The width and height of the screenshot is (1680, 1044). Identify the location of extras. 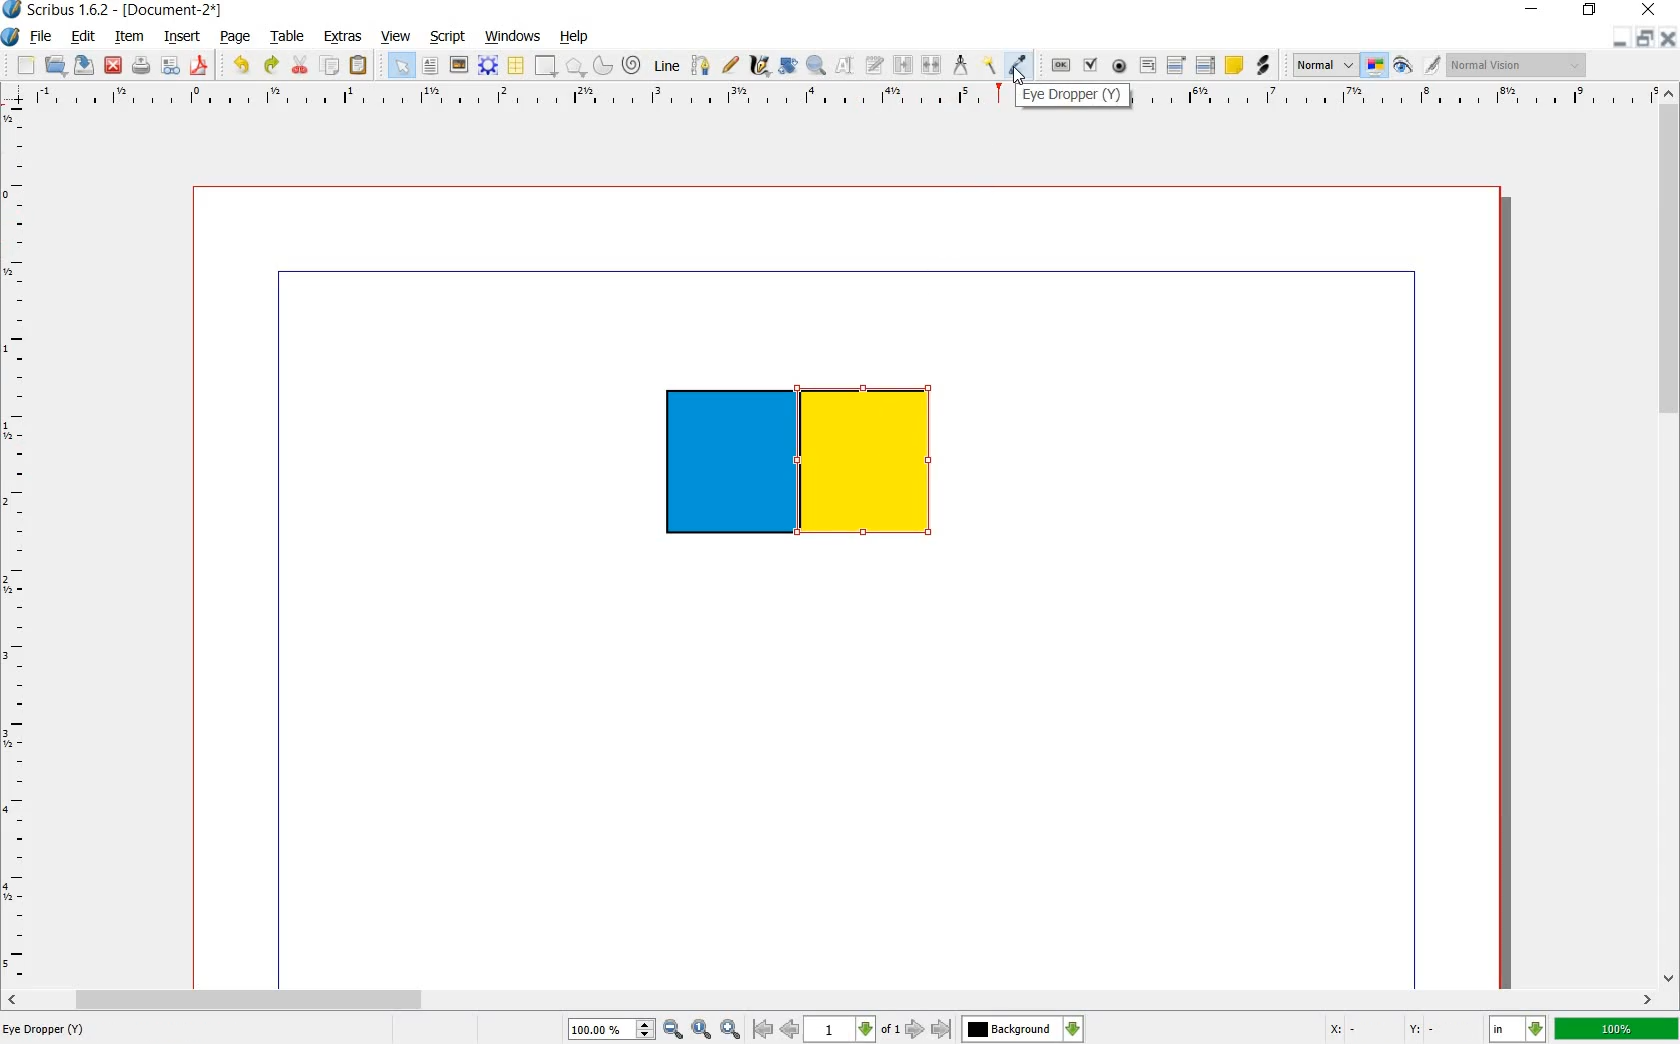
(343, 37).